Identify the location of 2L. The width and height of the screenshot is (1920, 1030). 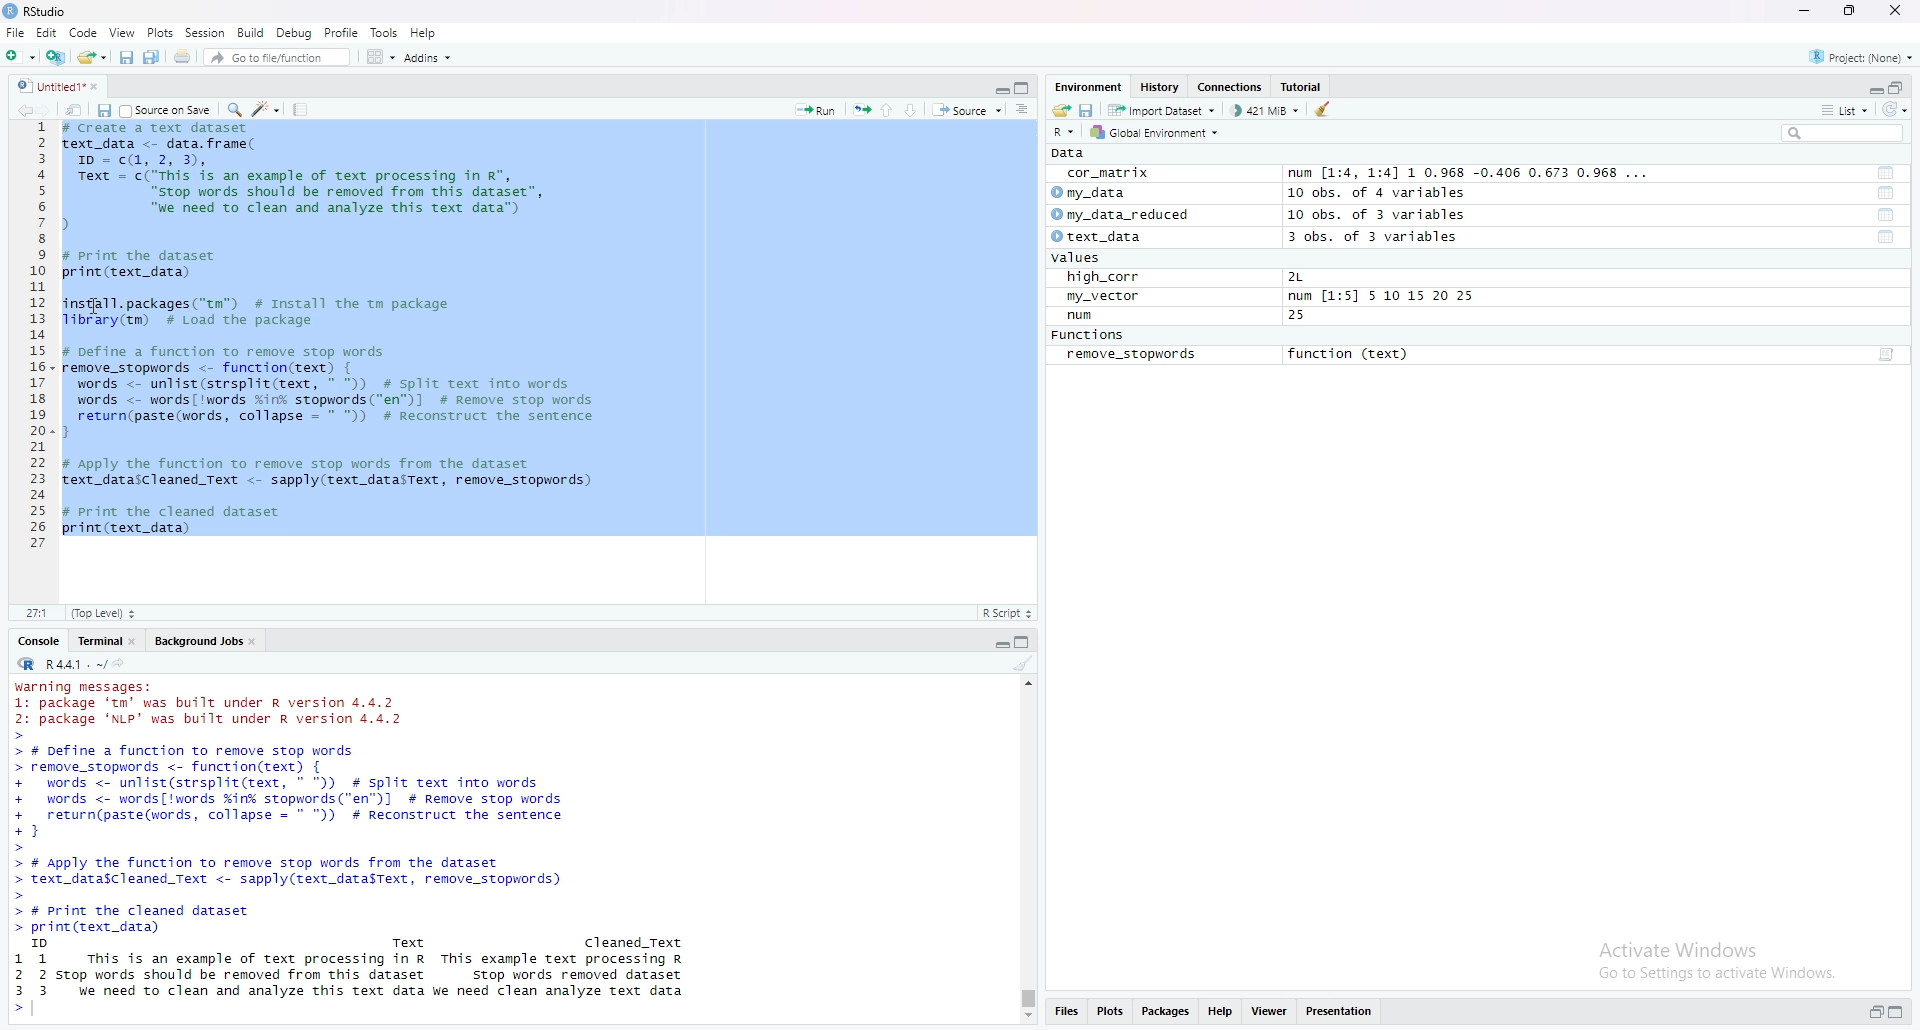
(1295, 277).